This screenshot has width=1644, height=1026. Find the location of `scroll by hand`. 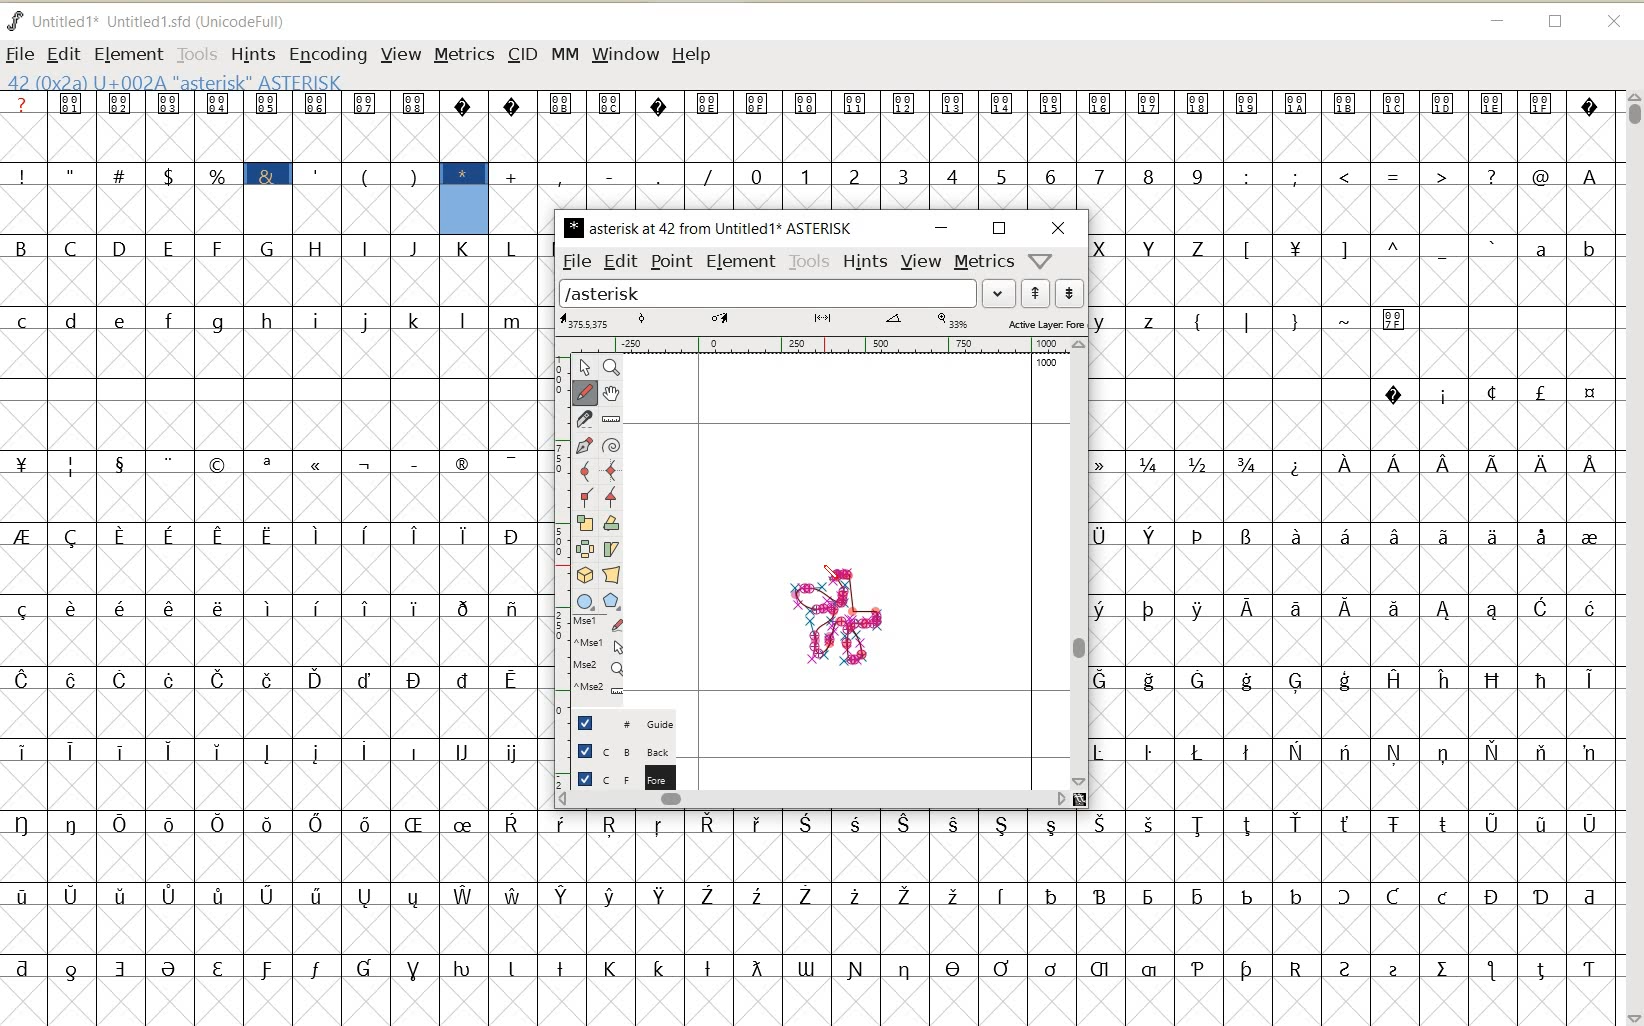

scroll by hand is located at coordinates (612, 395).